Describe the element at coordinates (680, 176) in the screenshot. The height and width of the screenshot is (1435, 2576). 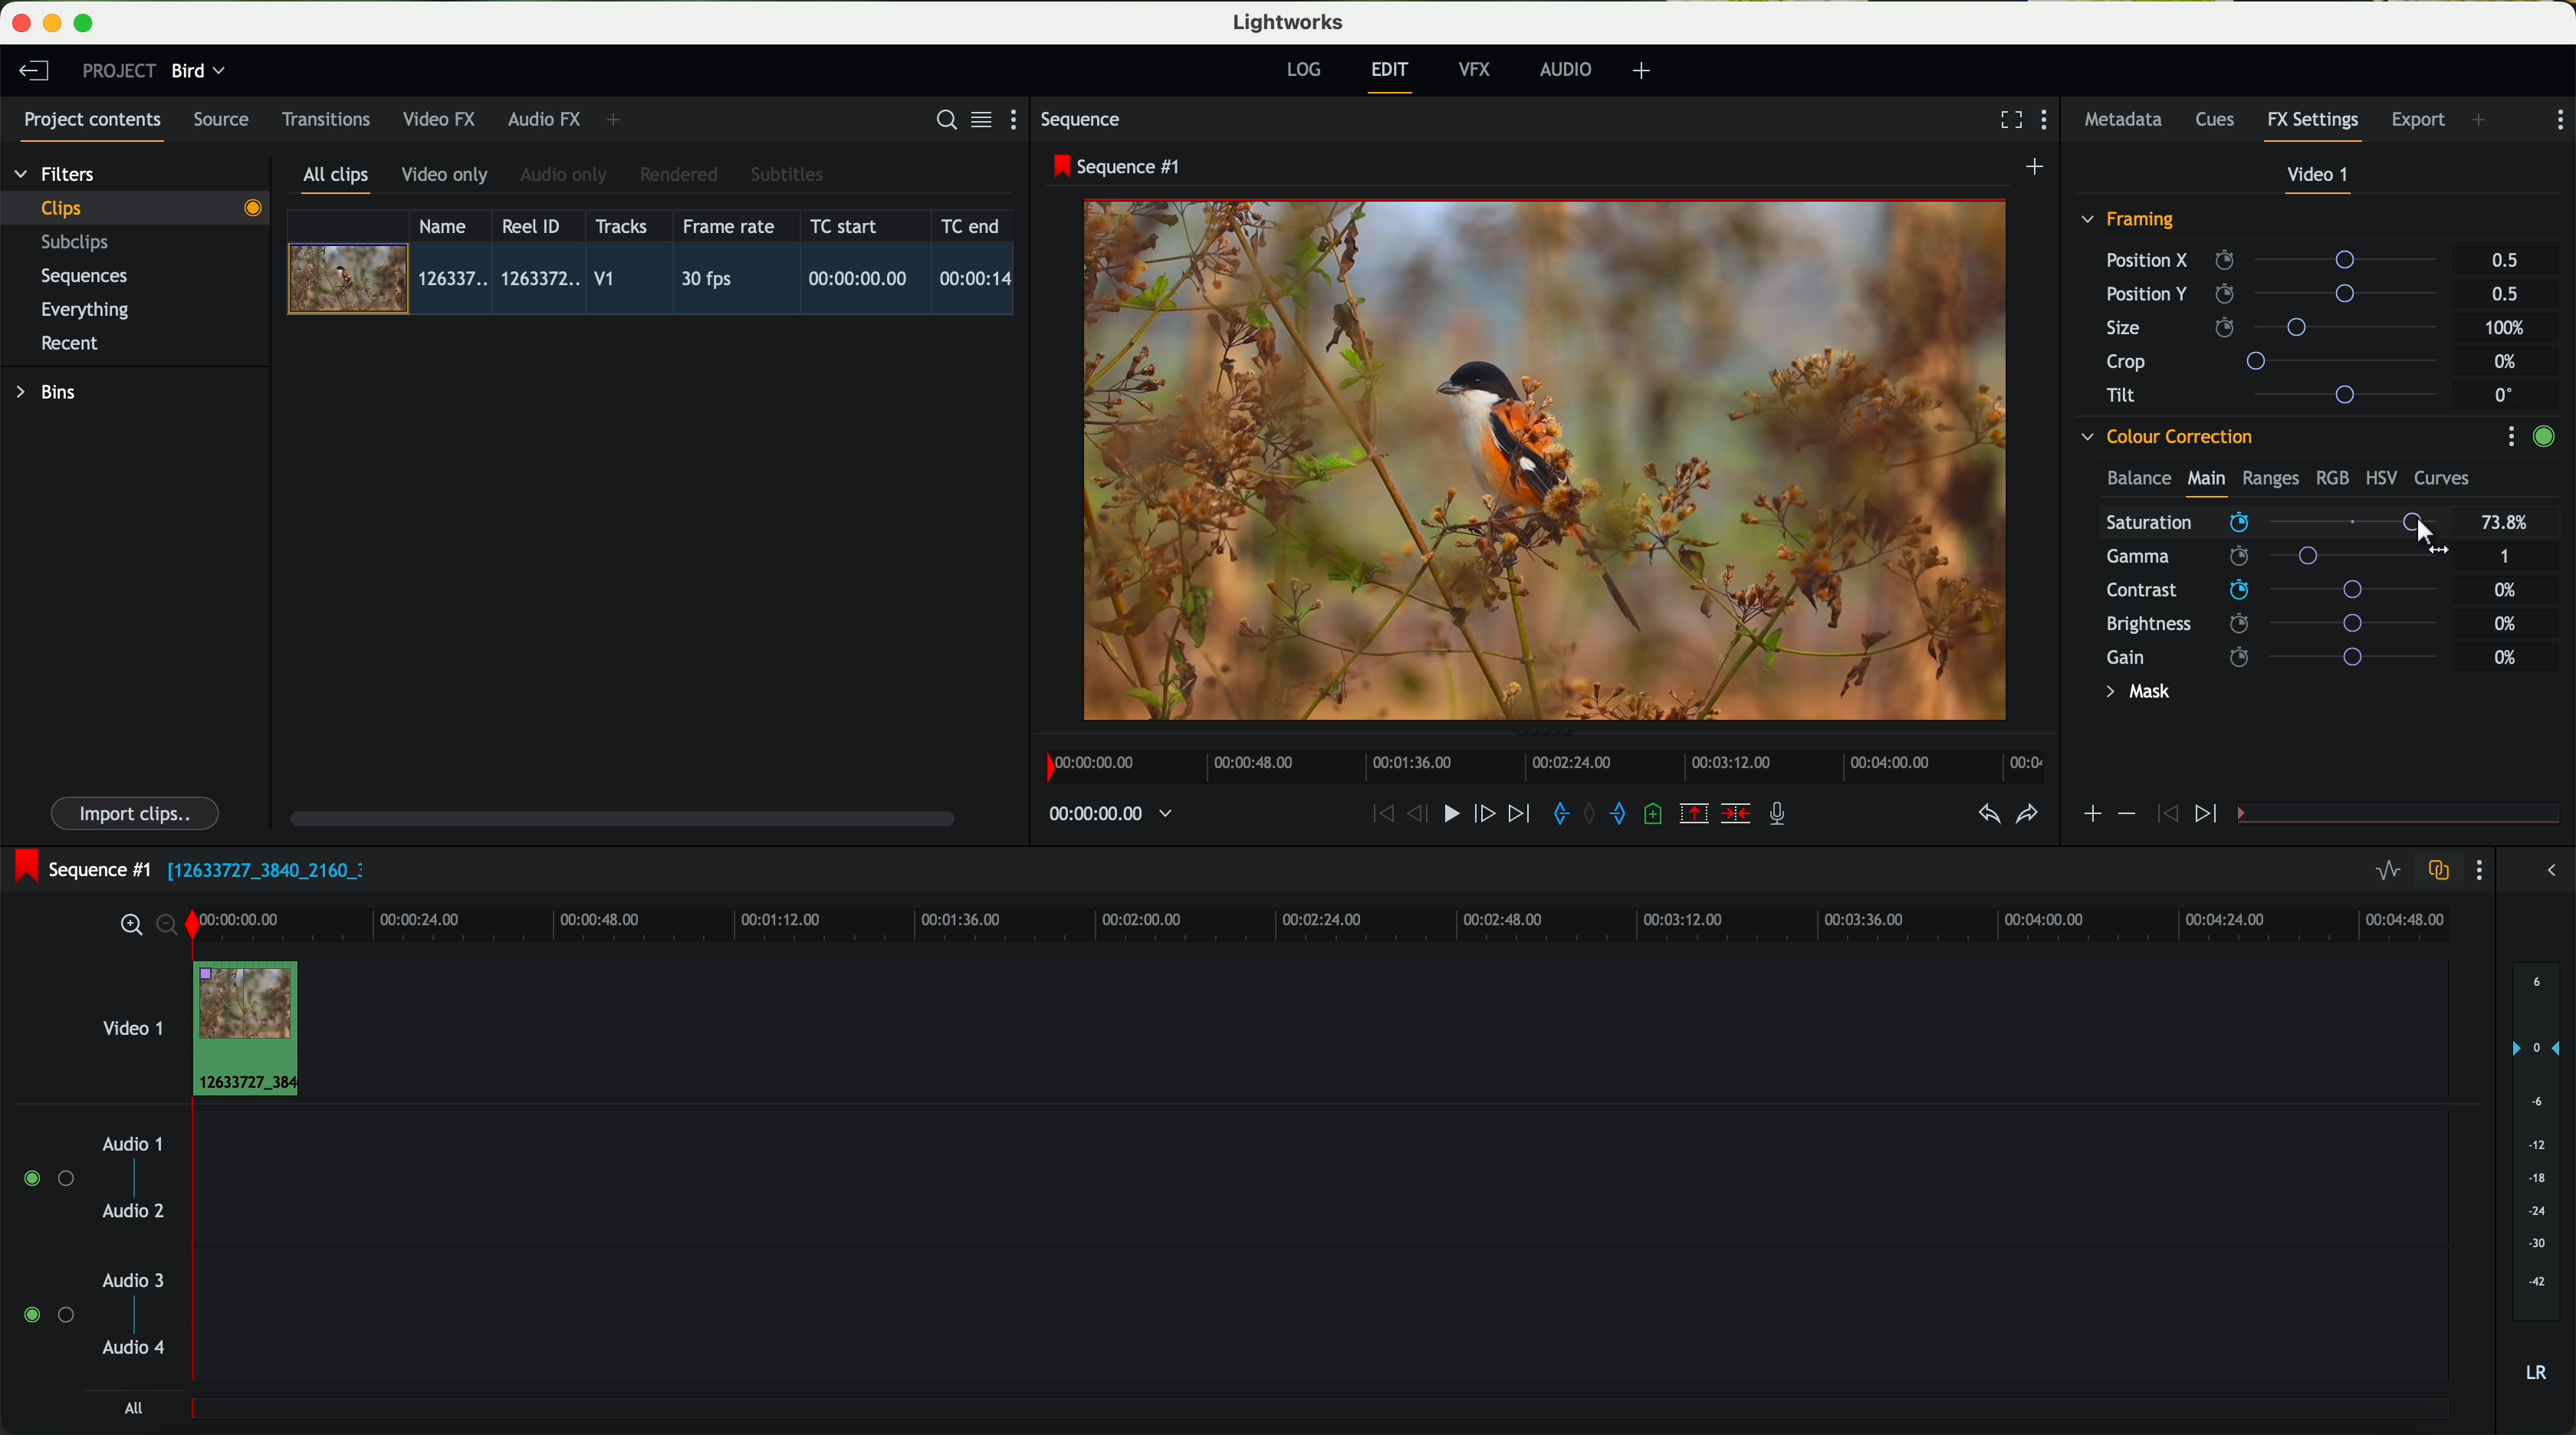
I see `rendered` at that location.